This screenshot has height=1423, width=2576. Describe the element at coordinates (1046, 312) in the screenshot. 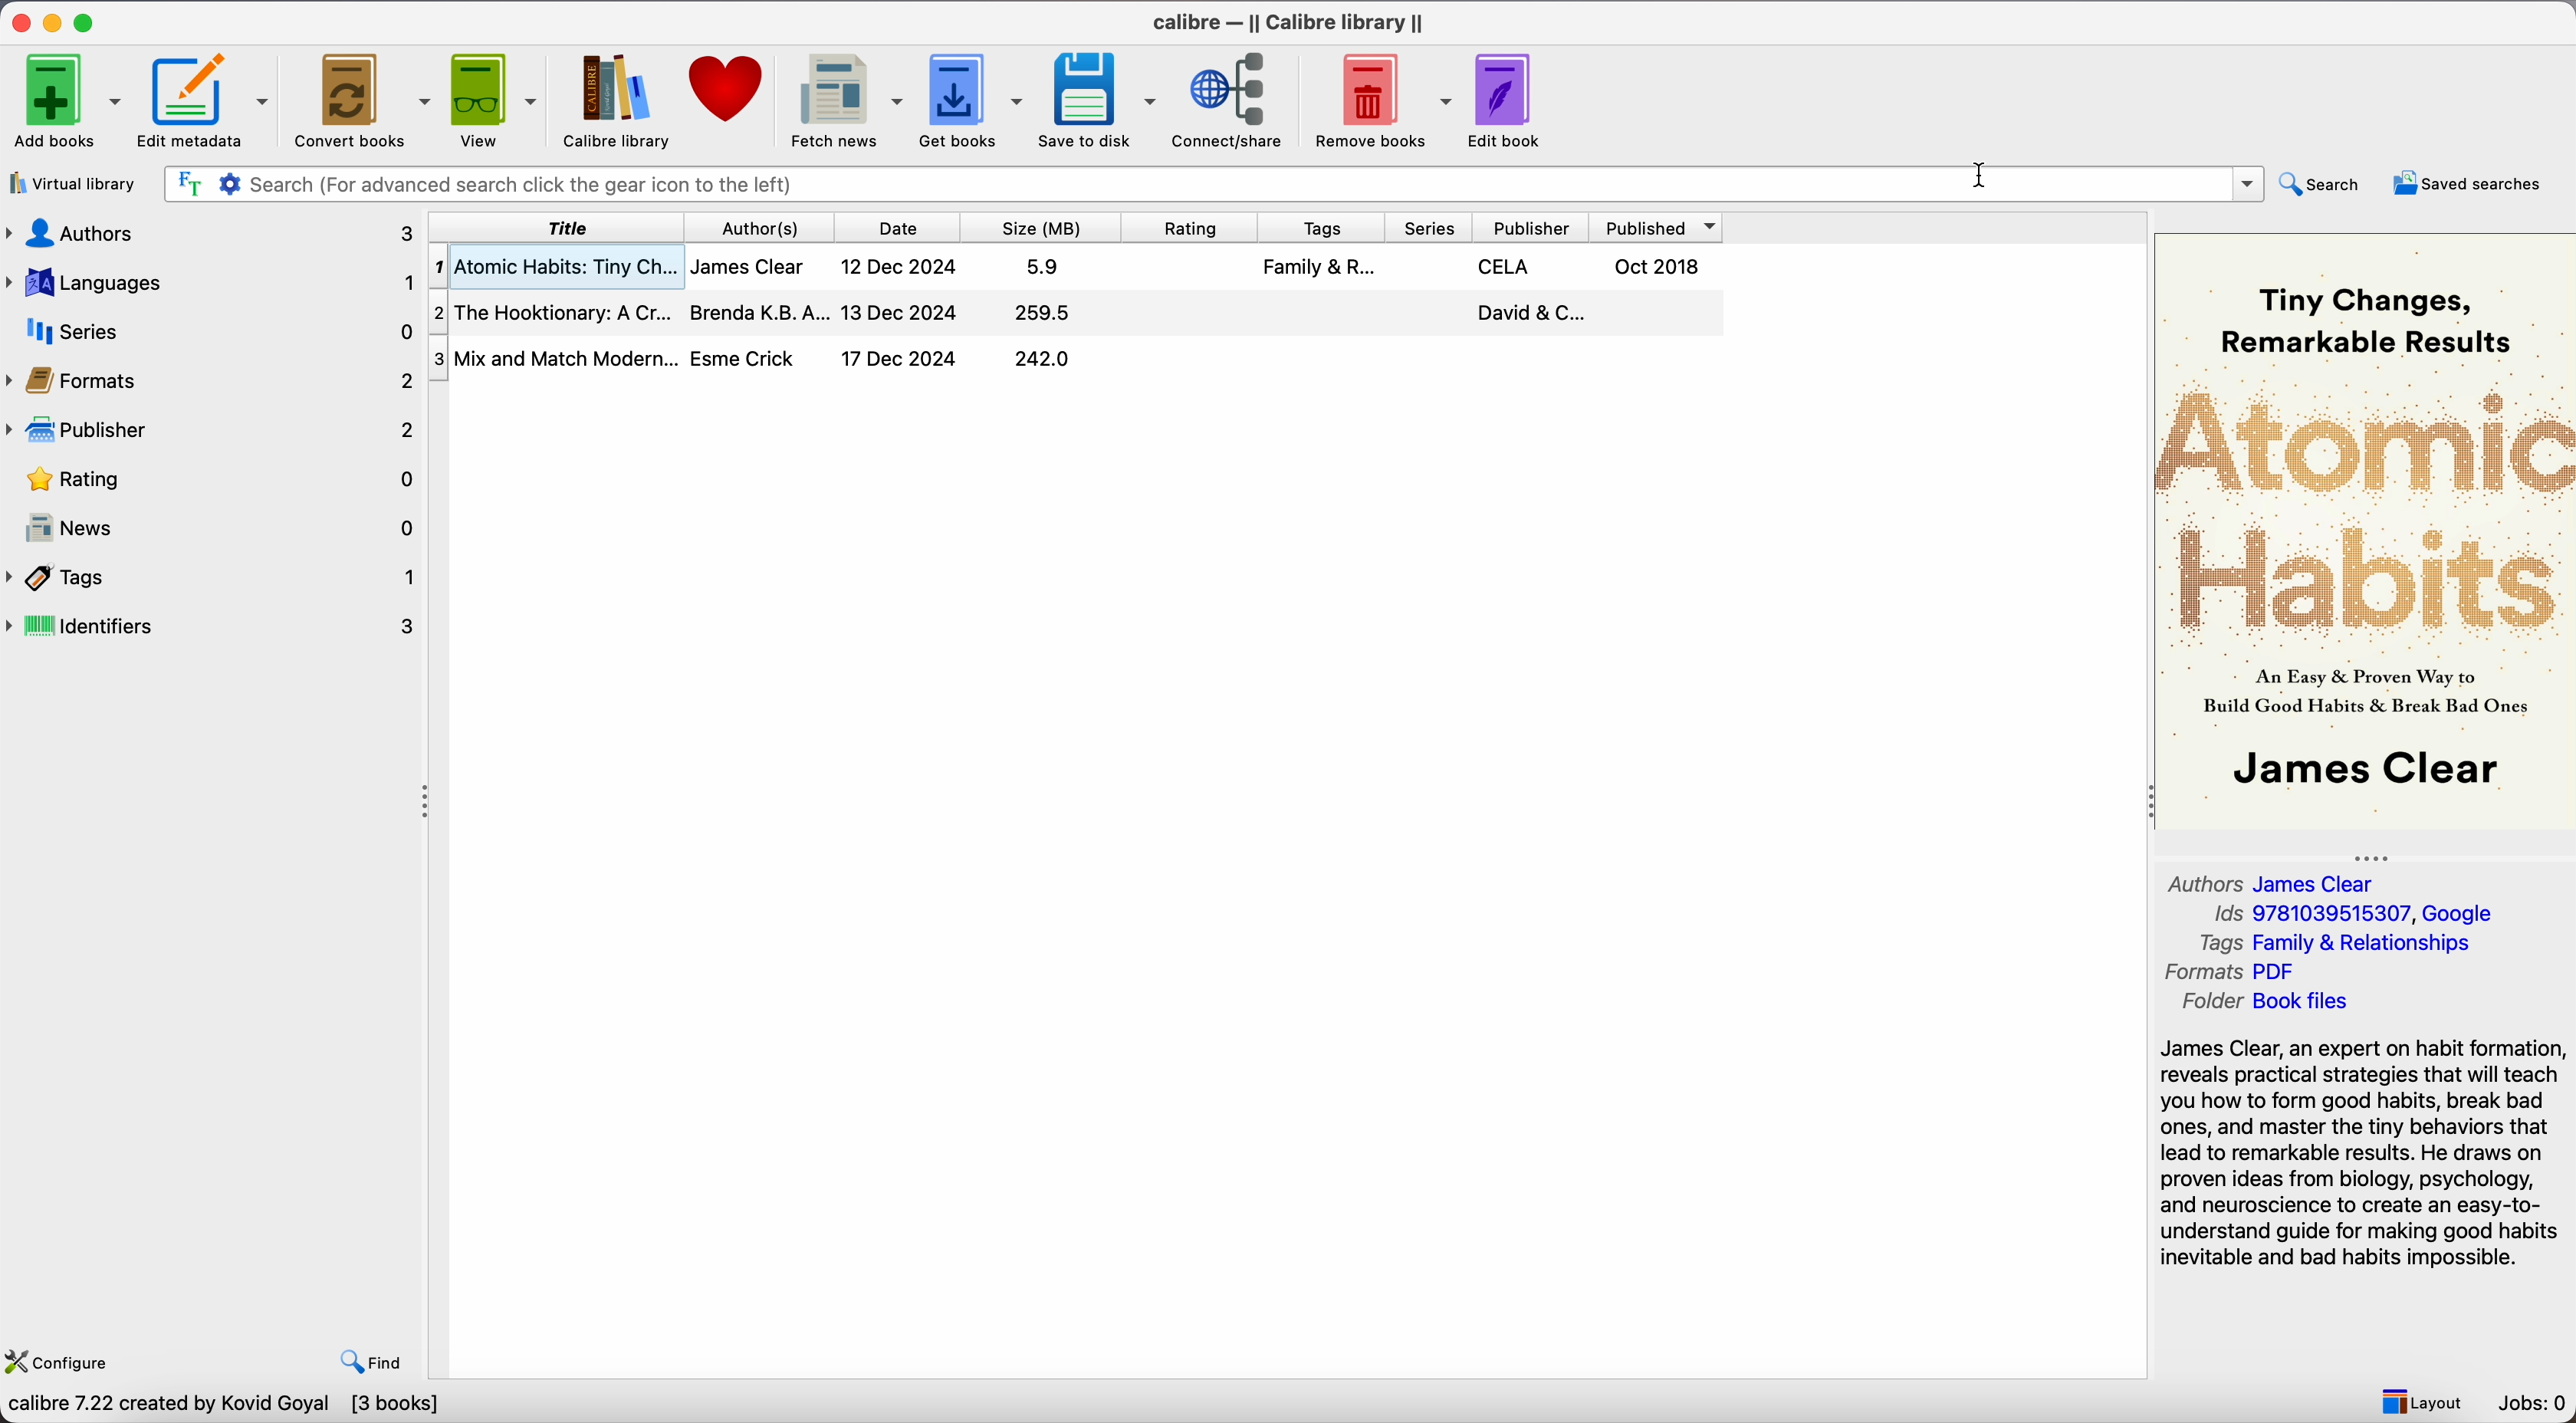

I see `259.5` at that location.